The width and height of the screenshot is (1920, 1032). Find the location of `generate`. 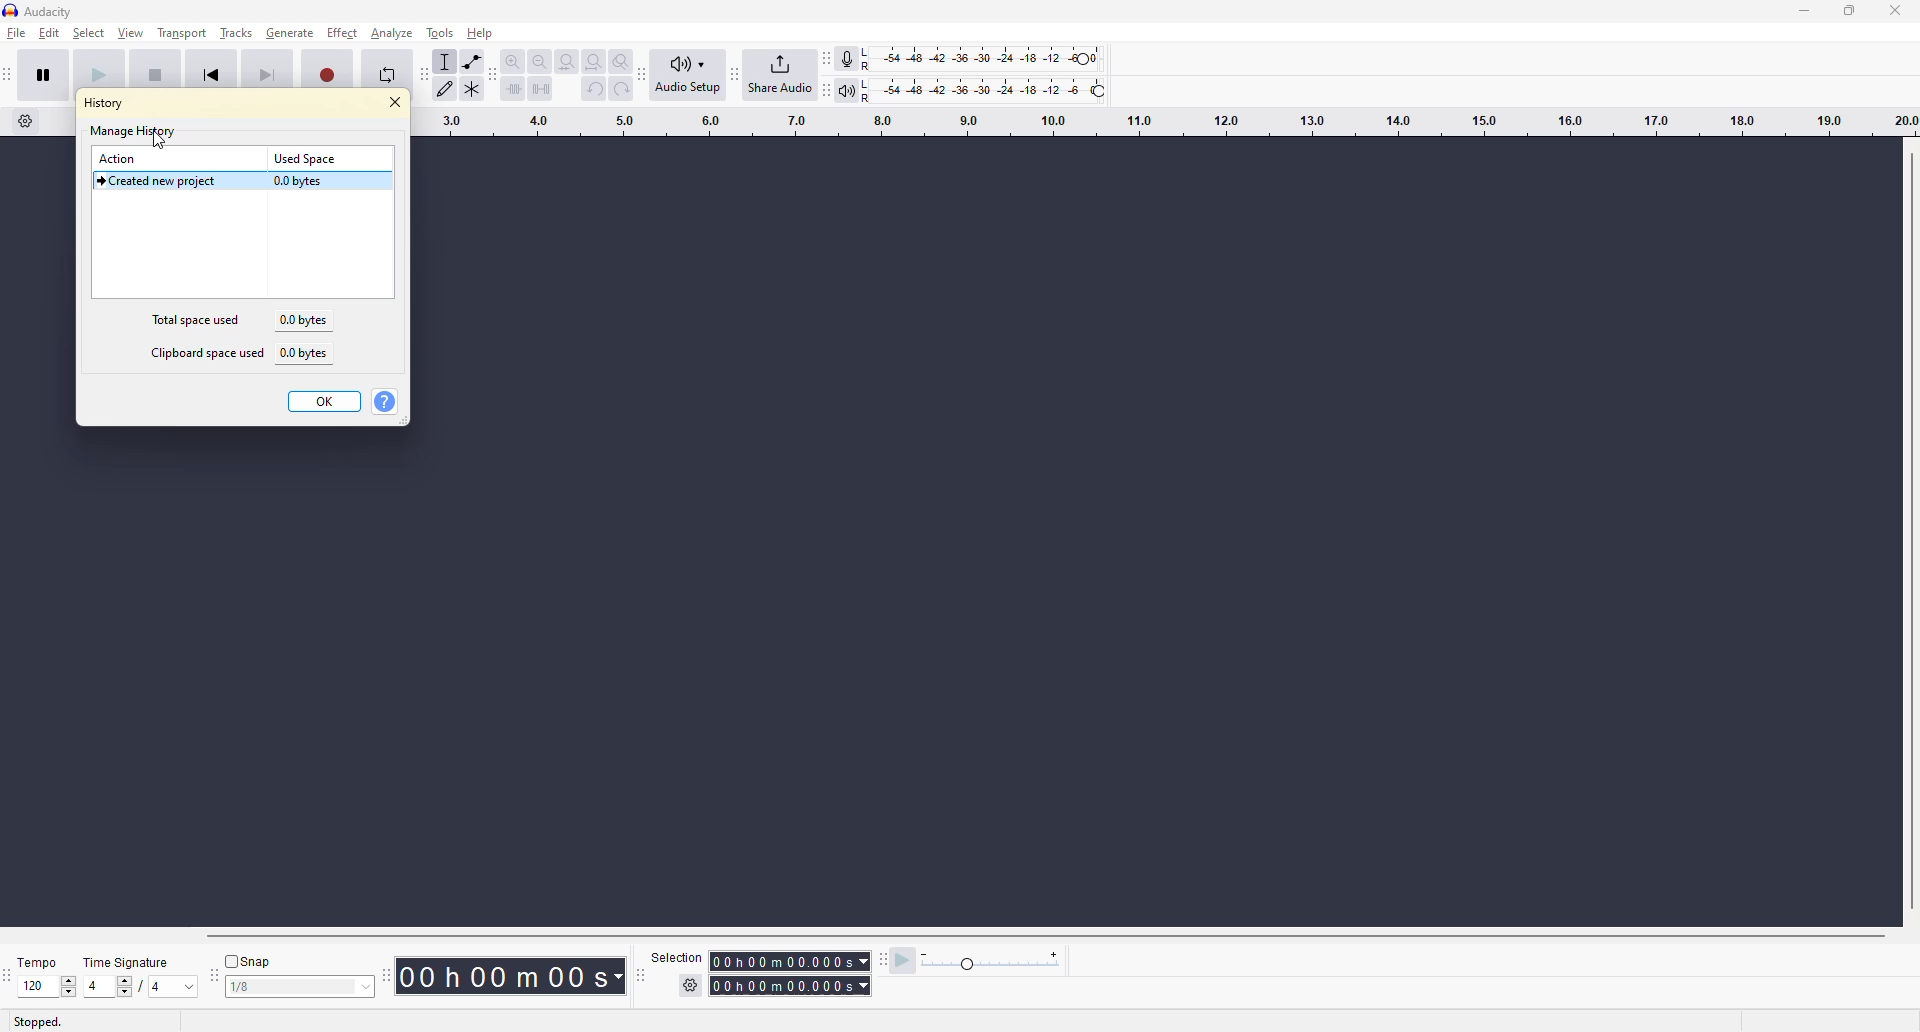

generate is located at coordinates (289, 31).